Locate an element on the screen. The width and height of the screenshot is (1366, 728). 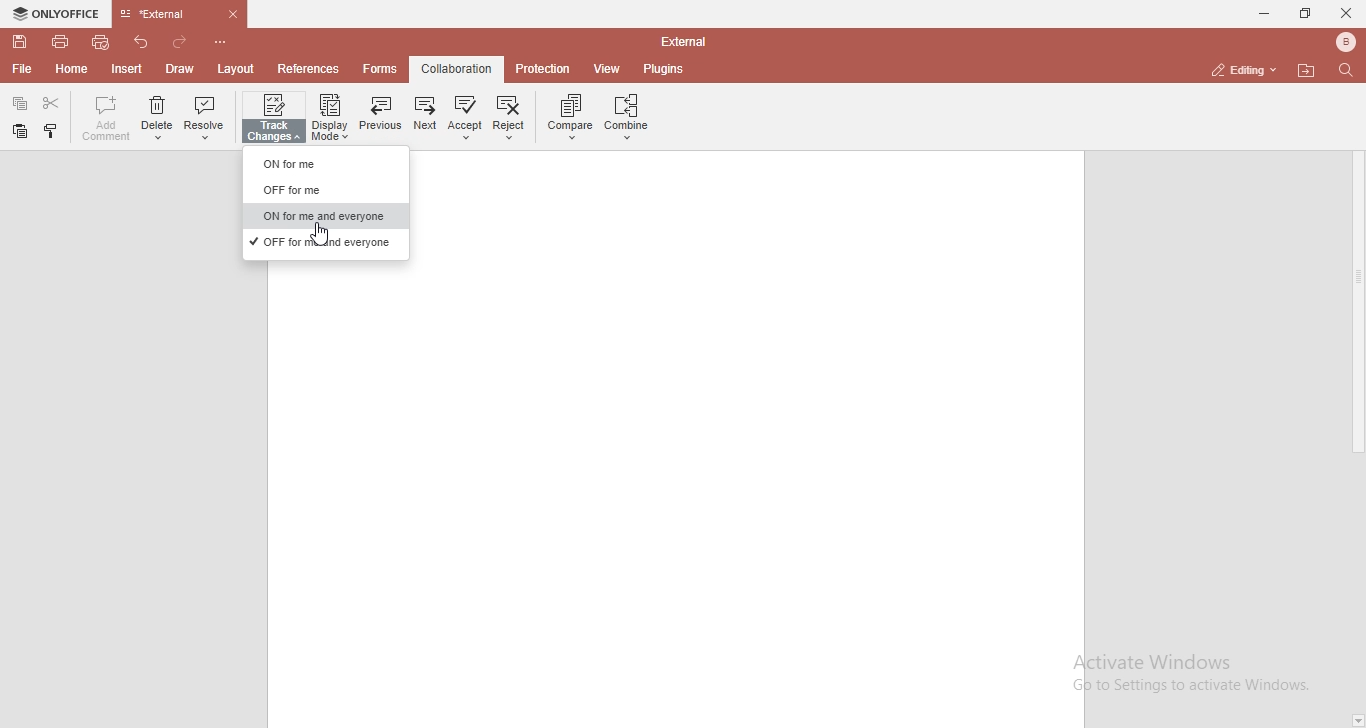
 is located at coordinates (463, 117).